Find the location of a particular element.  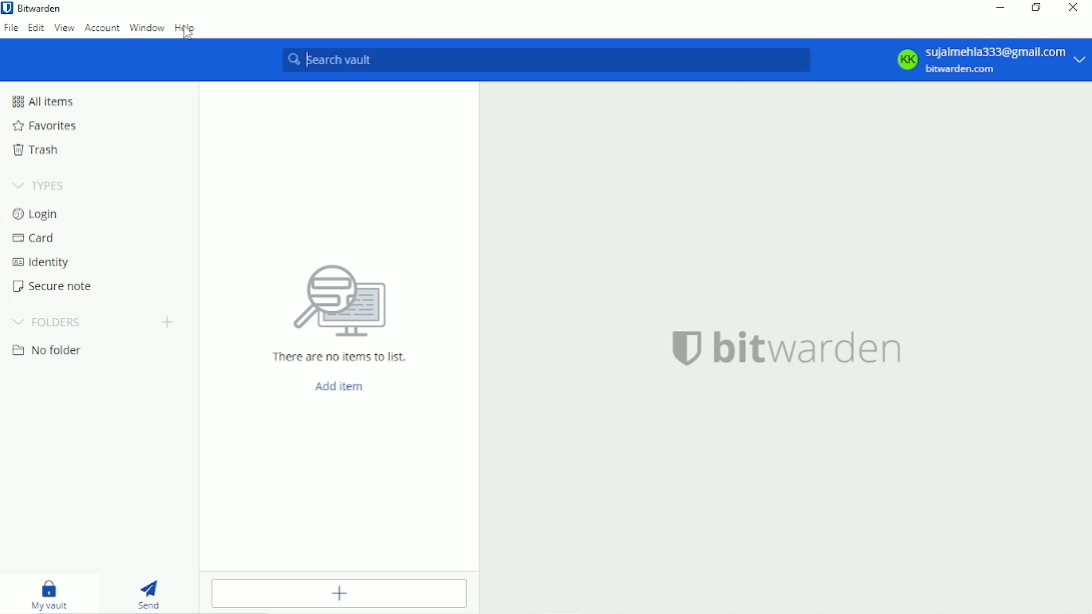

logo is located at coordinates (346, 303).